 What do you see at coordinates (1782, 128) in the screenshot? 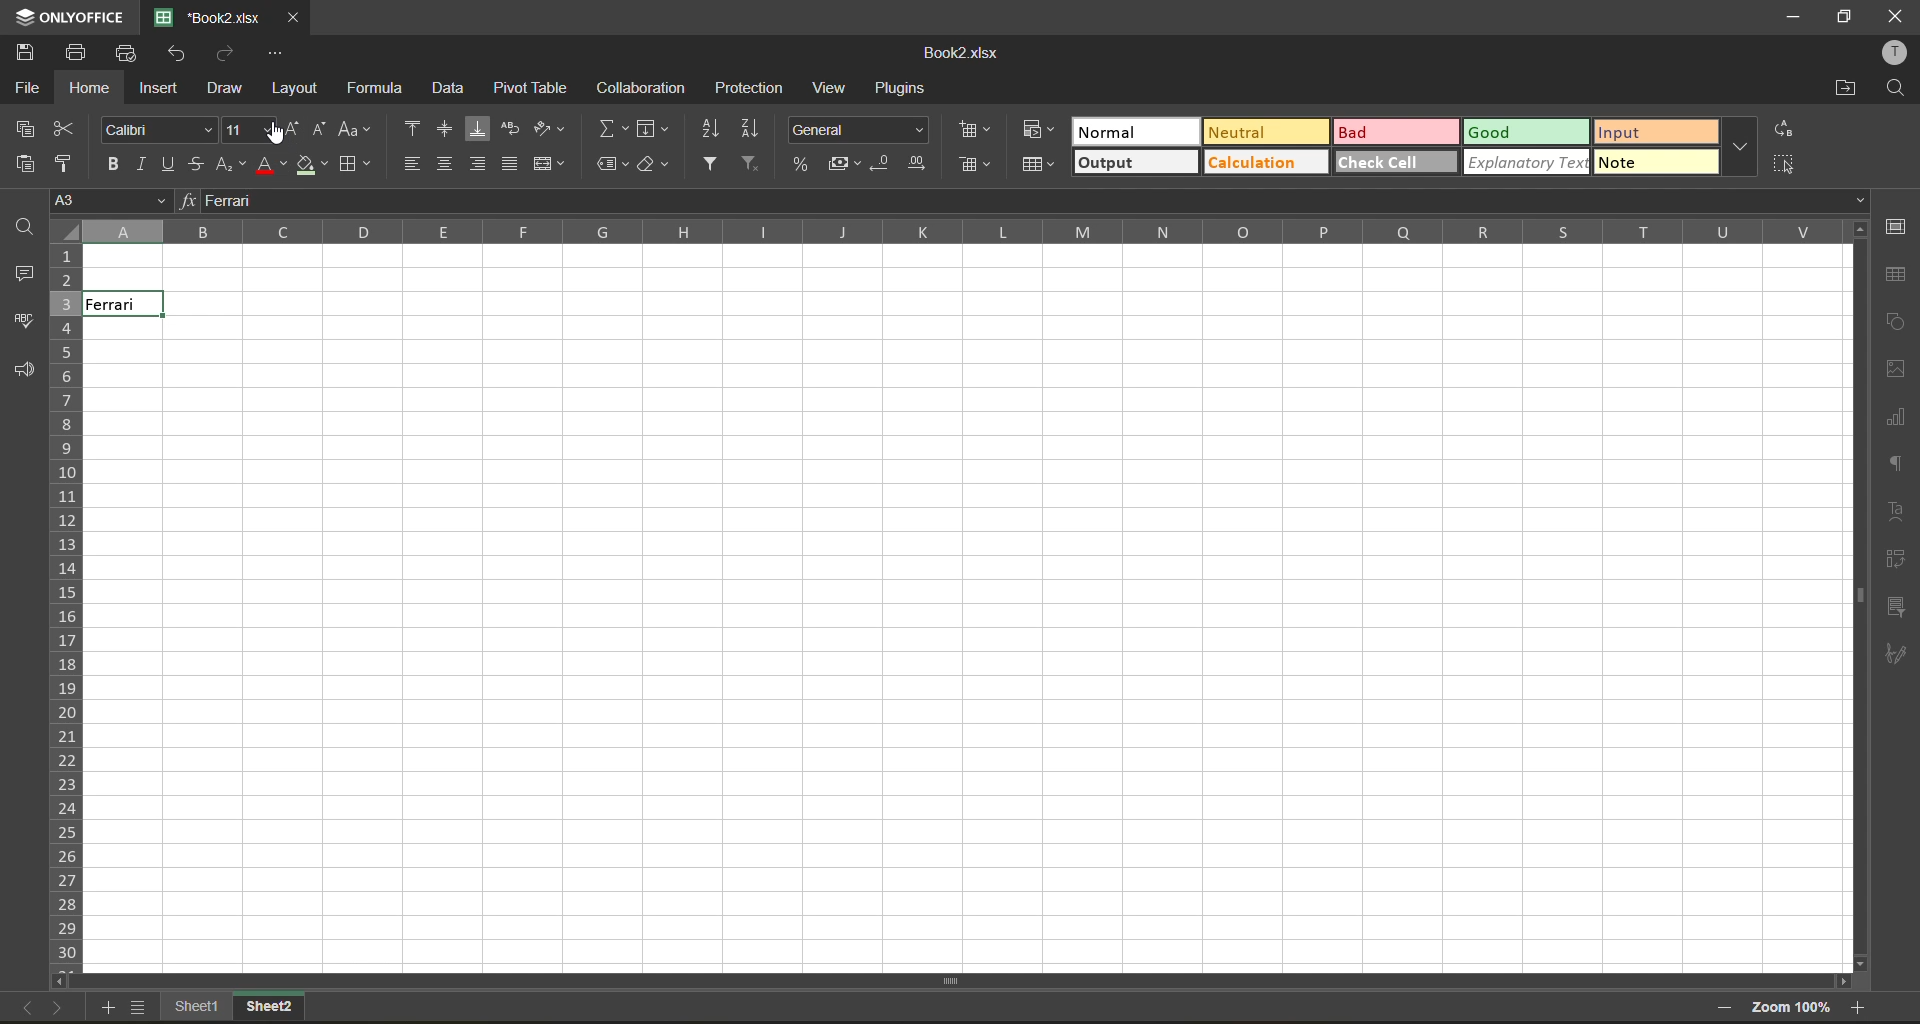
I see `replace` at bounding box center [1782, 128].